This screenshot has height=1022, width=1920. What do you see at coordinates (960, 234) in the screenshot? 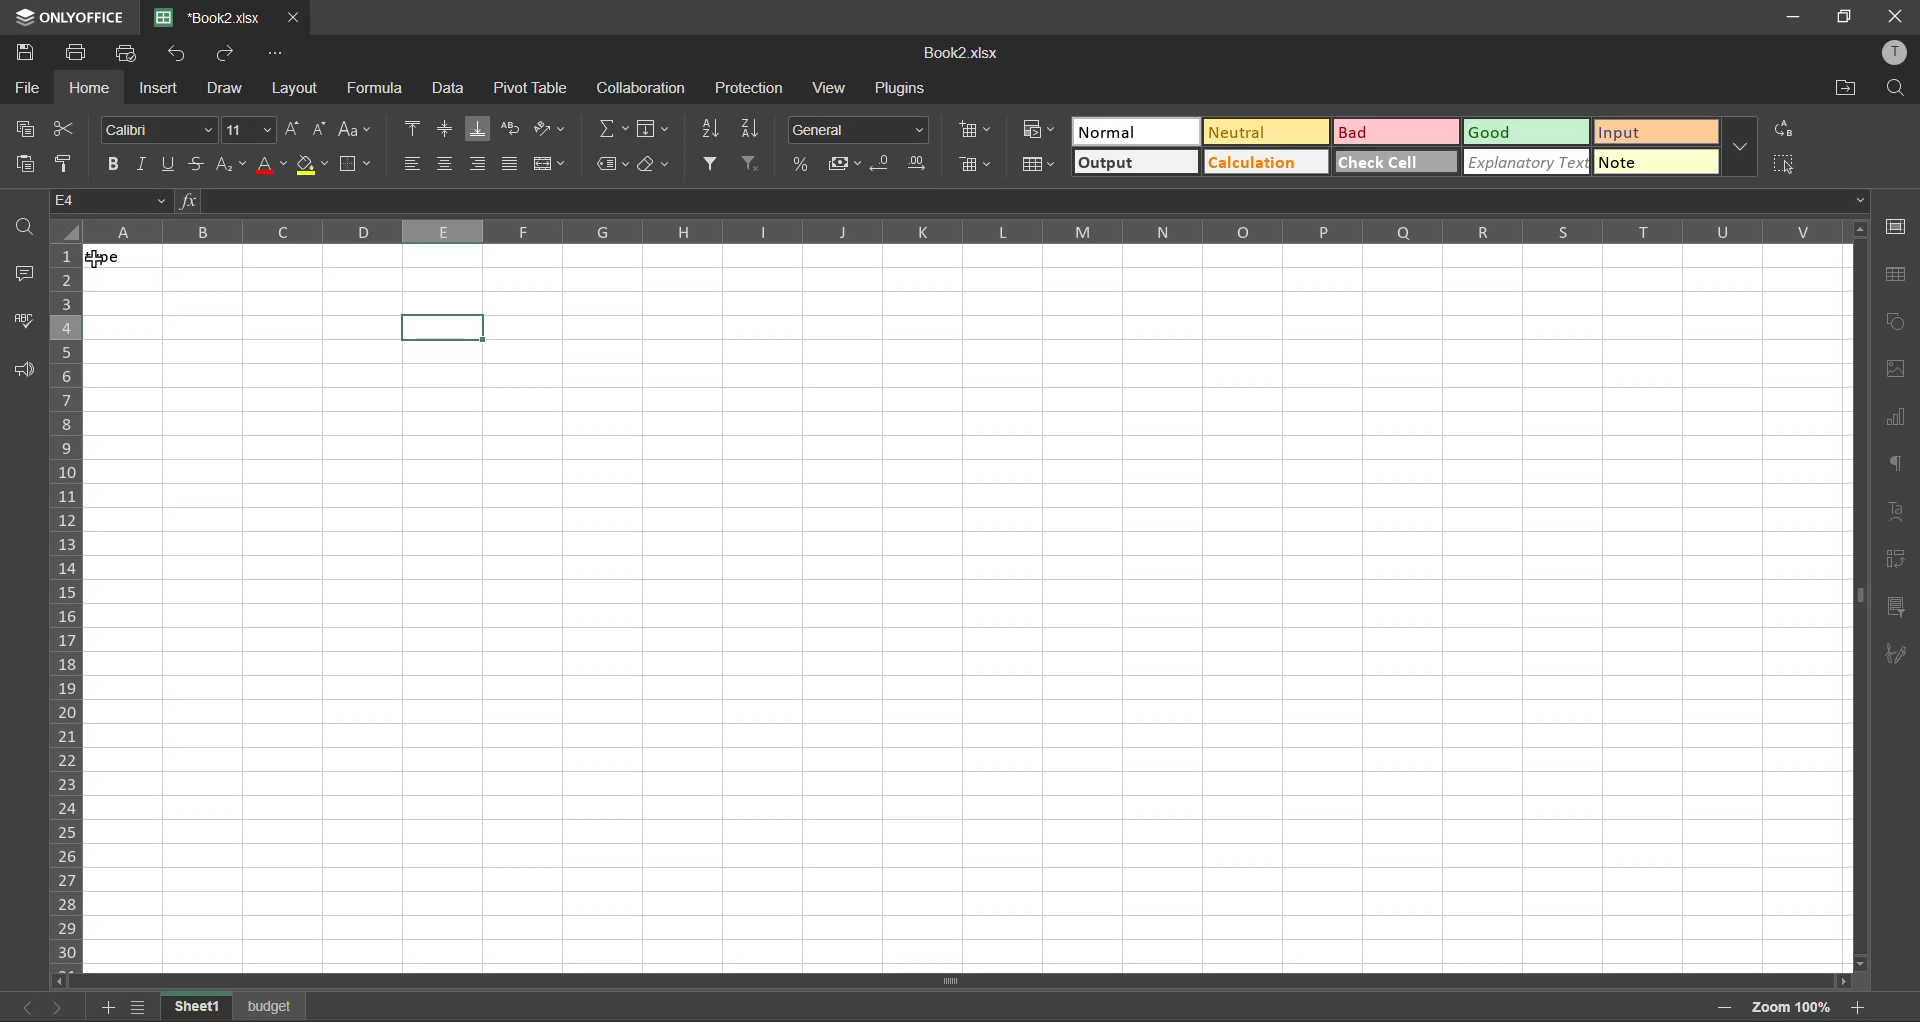
I see `column names` at bounding box center [960, 234].